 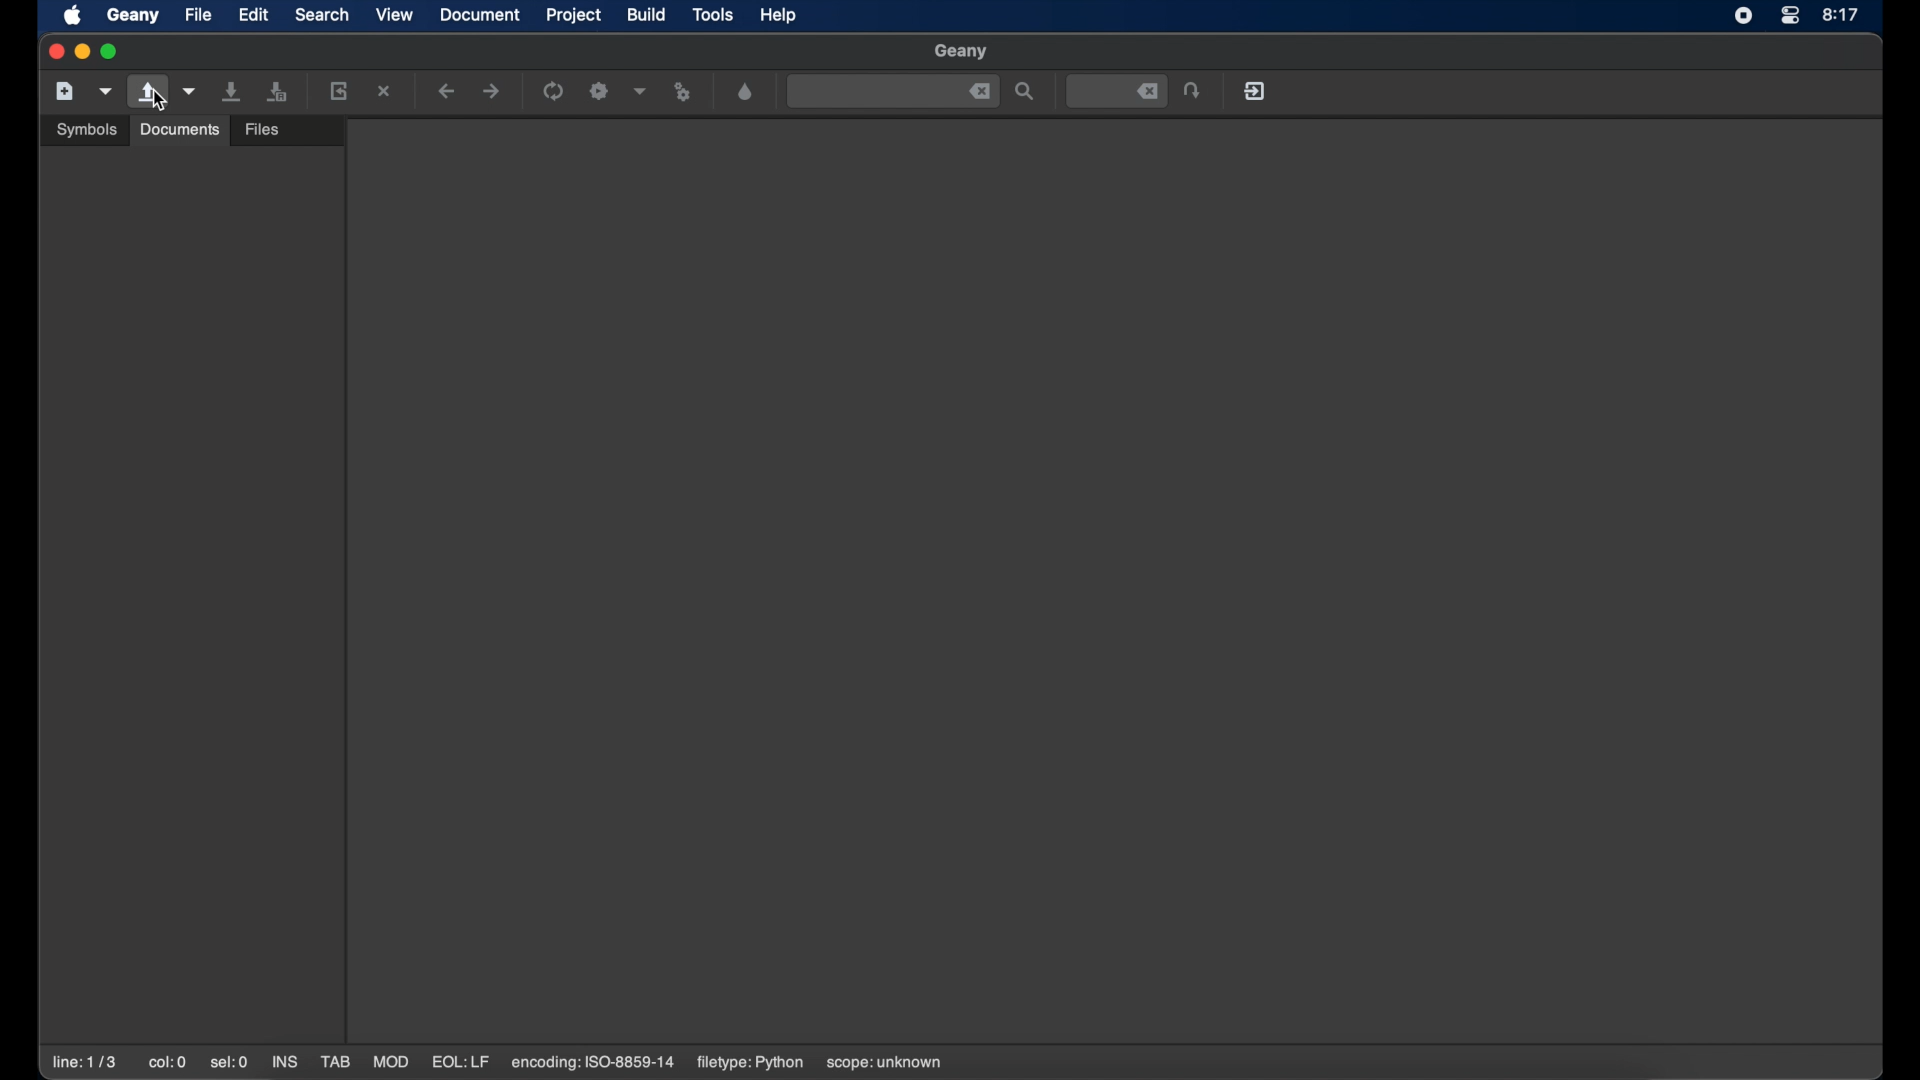 What do you see at coordinates (574, 15) in the screenshot?
I see `project` at bounding box center [574, 15].